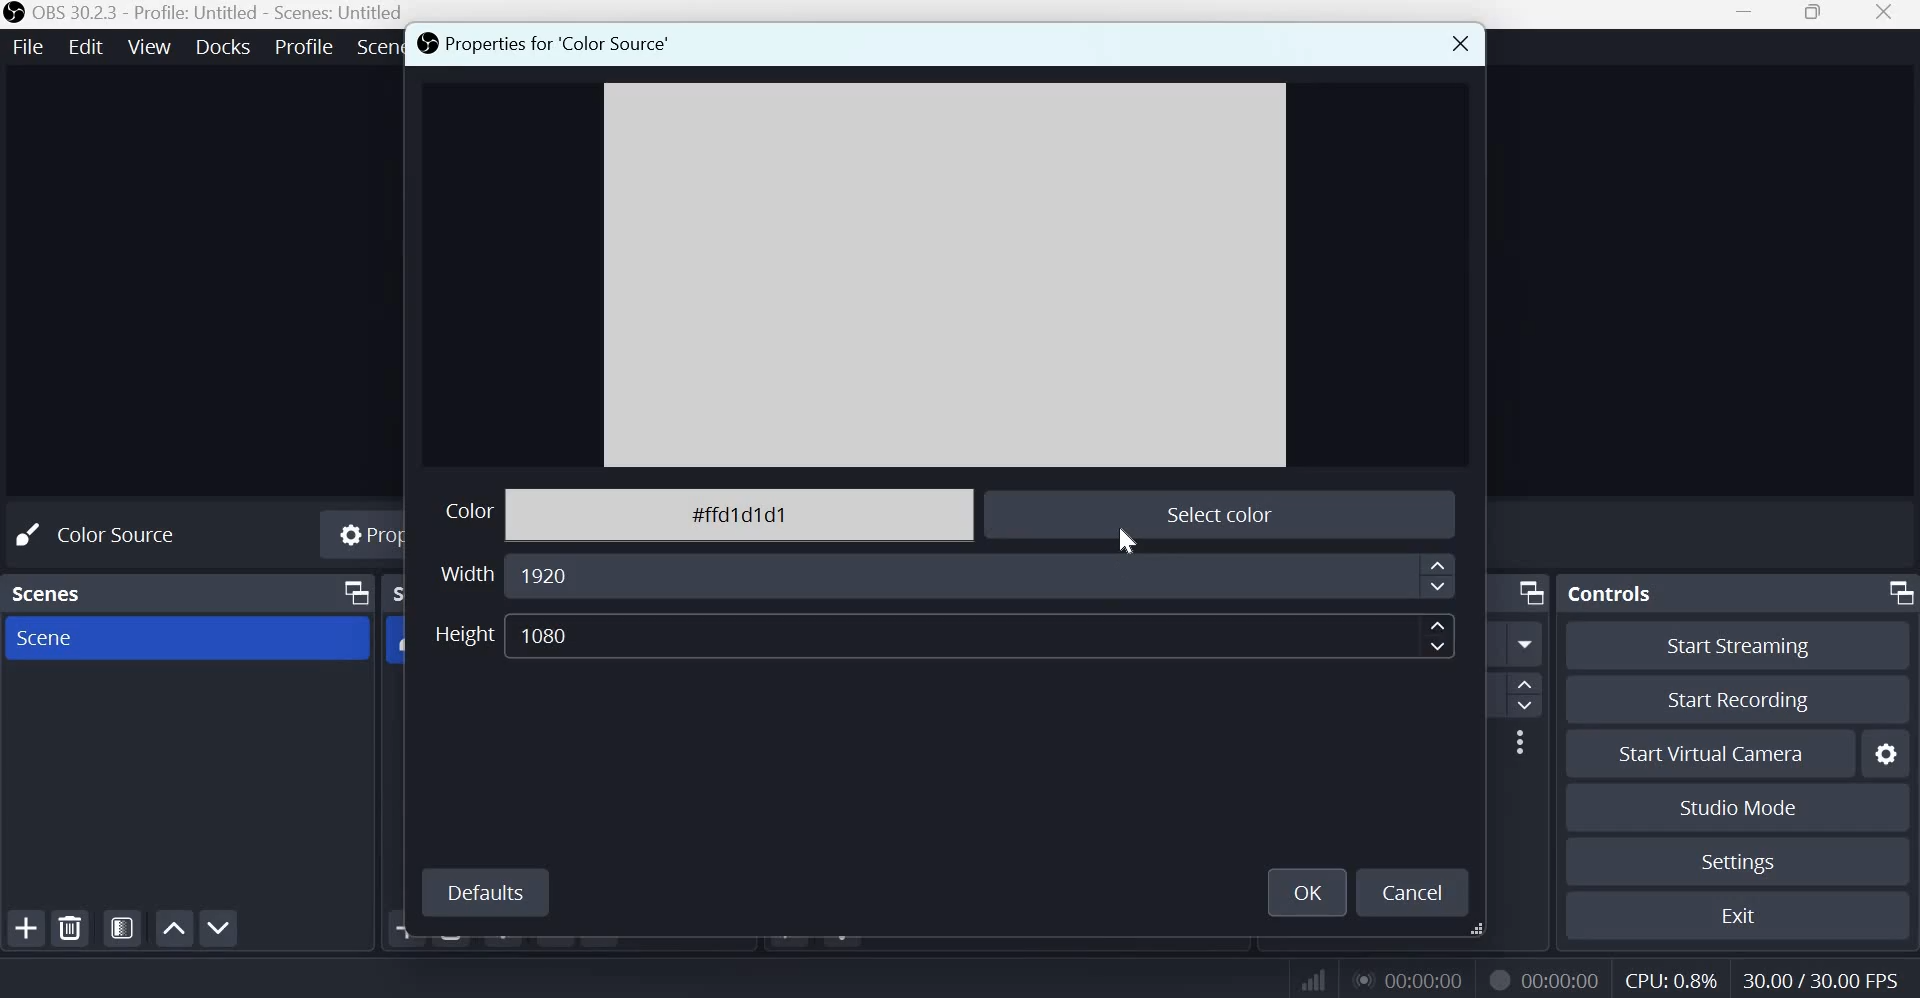 The image size is (1920, 998). What do you see at coordinates (151, 45) in the screenshot?
I see `View` at bounding box center [151, 45].